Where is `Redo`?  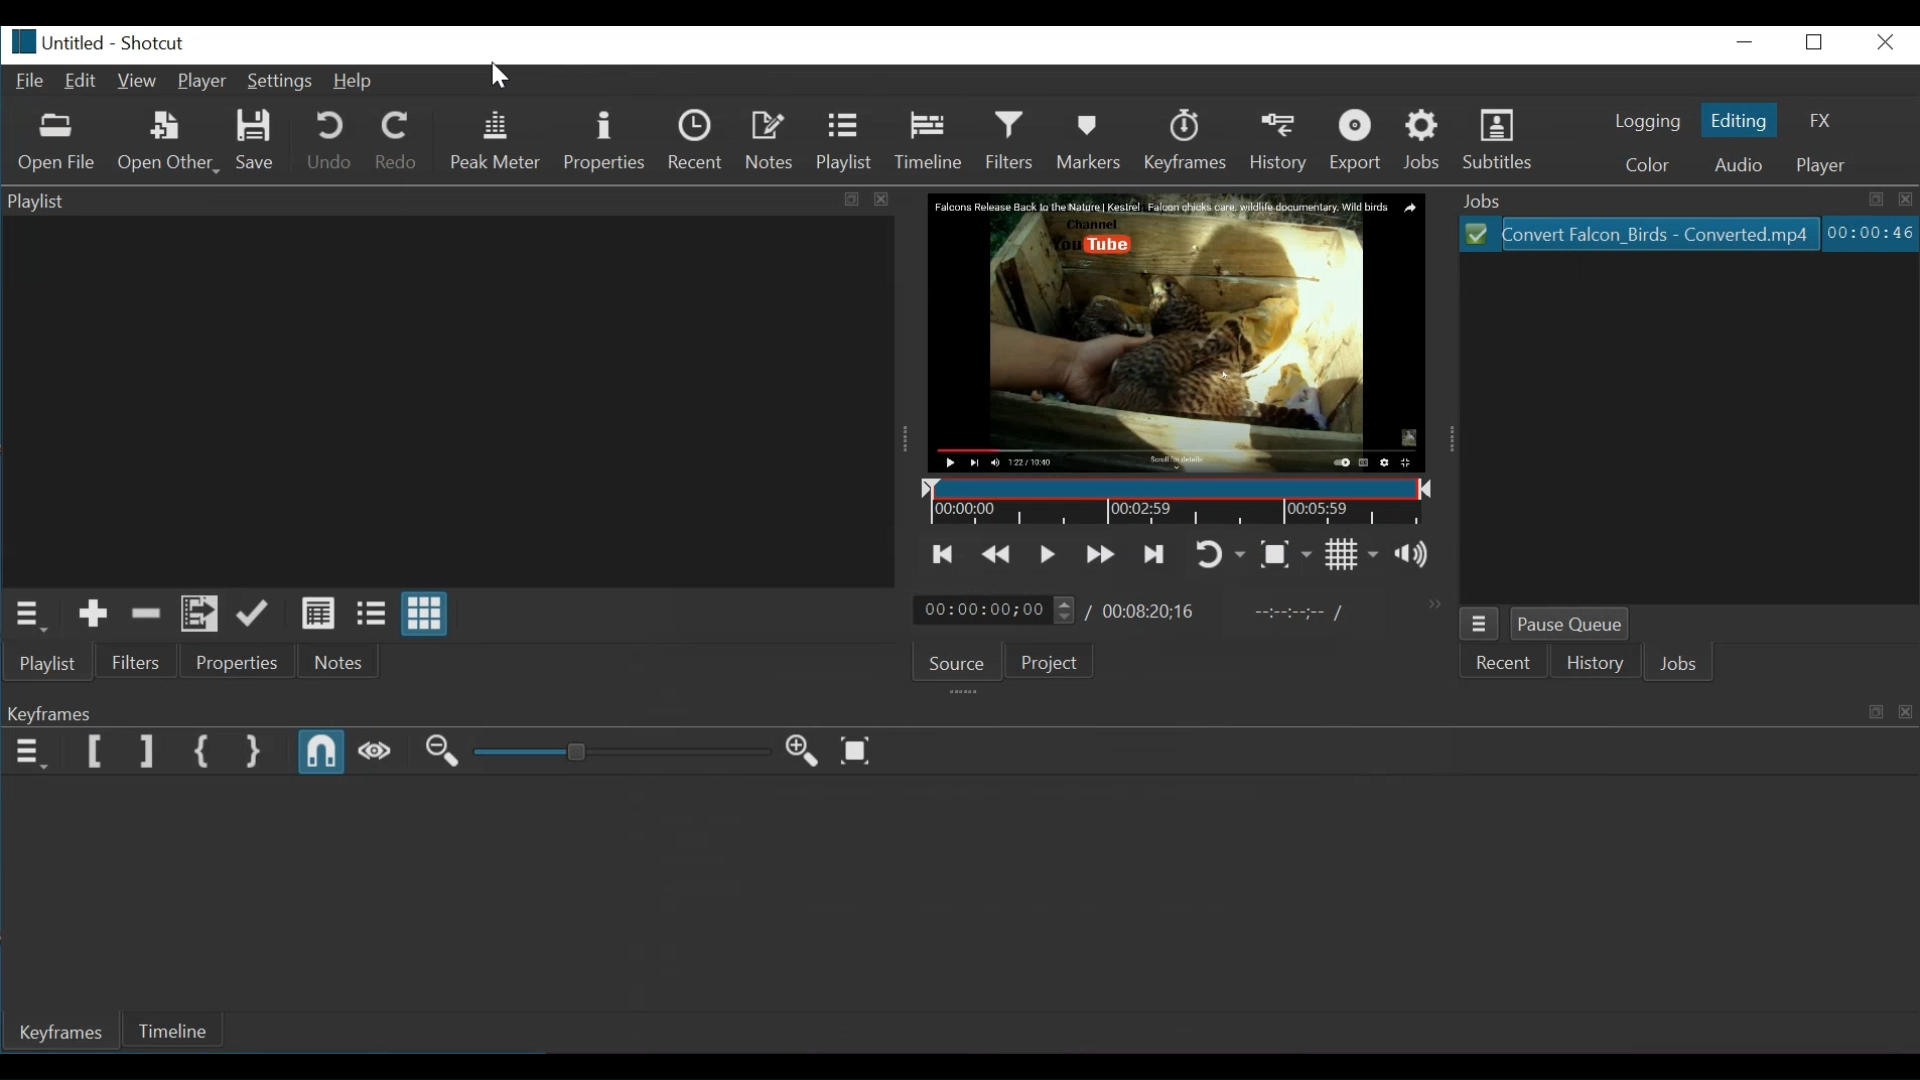 Redo is located at coordinates (398, 142).